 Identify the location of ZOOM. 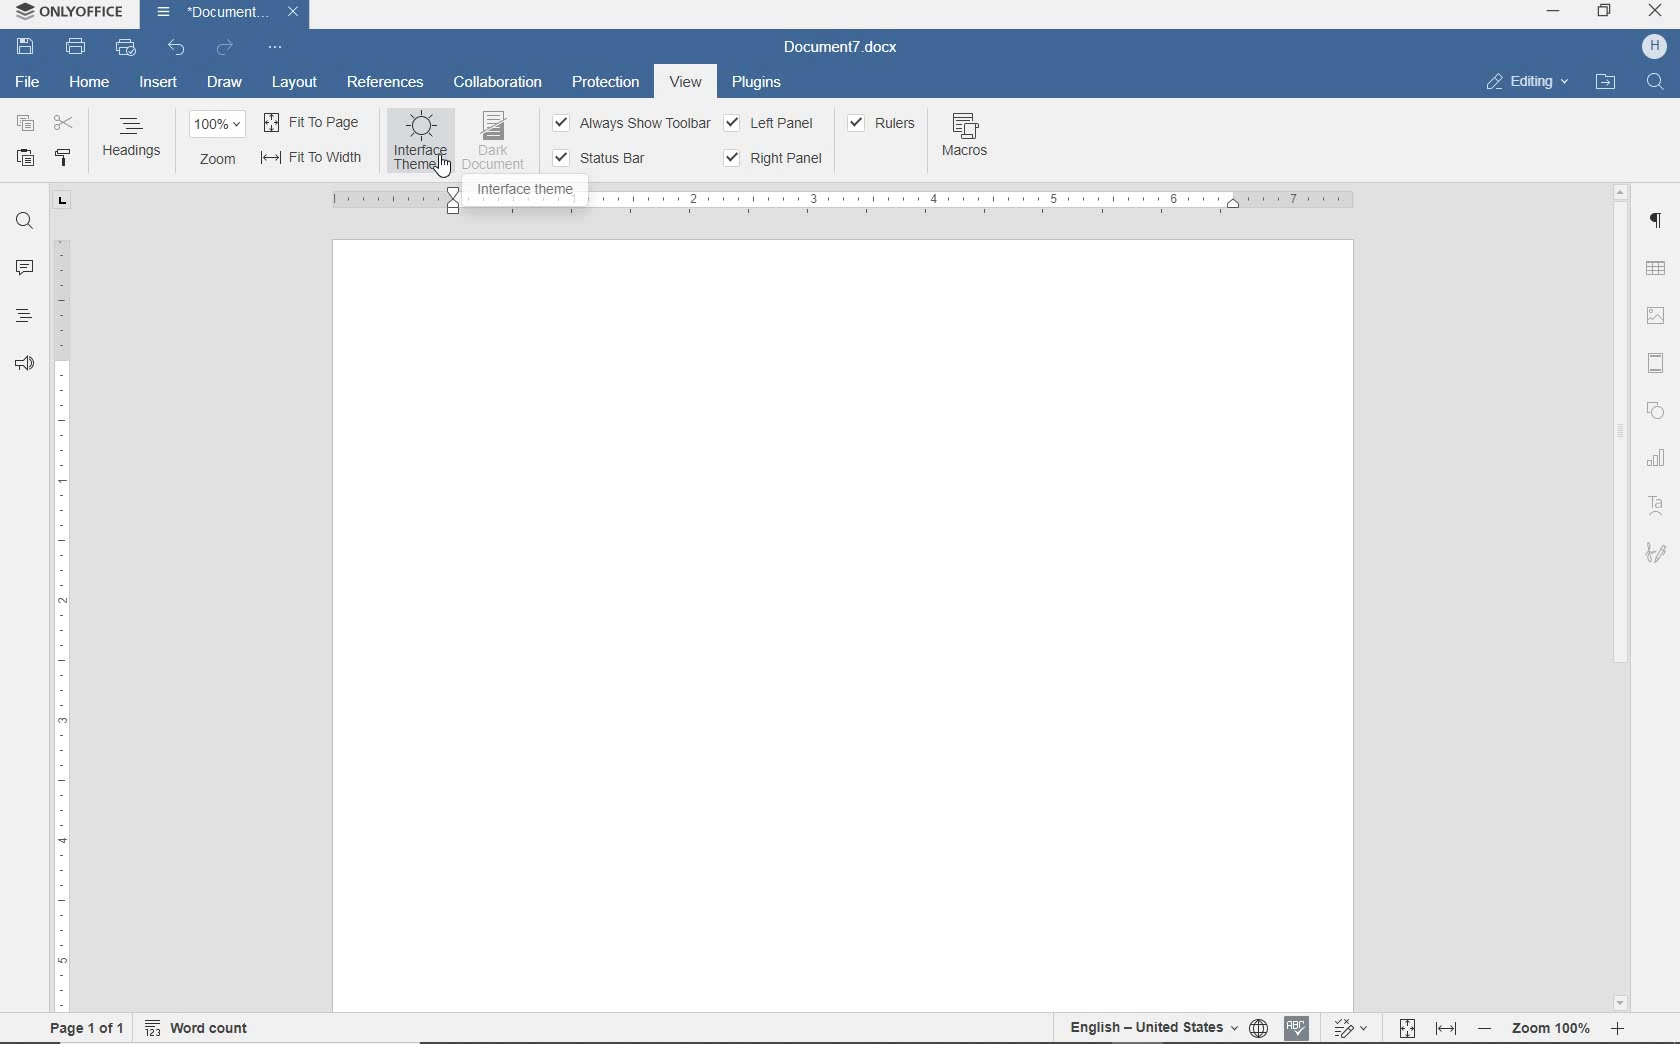
(217, 160).